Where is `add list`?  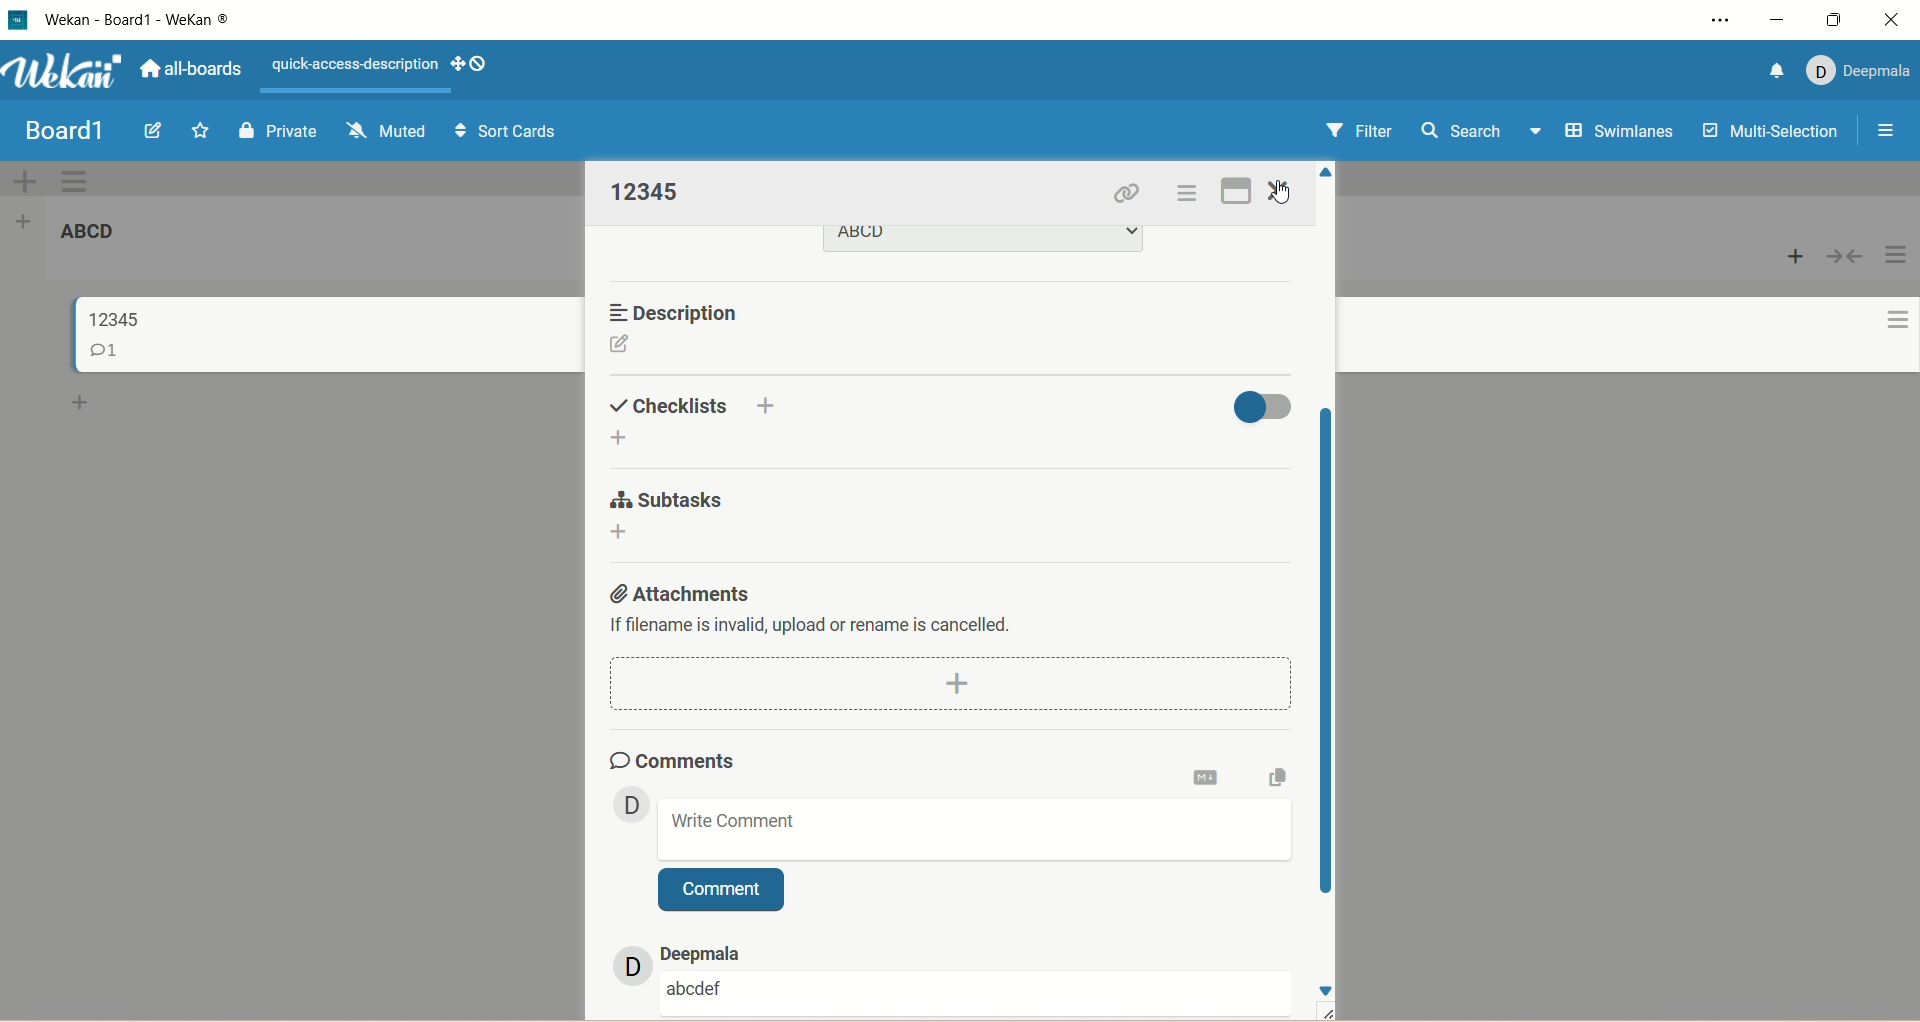
add list is located at coordinates (29, 220).